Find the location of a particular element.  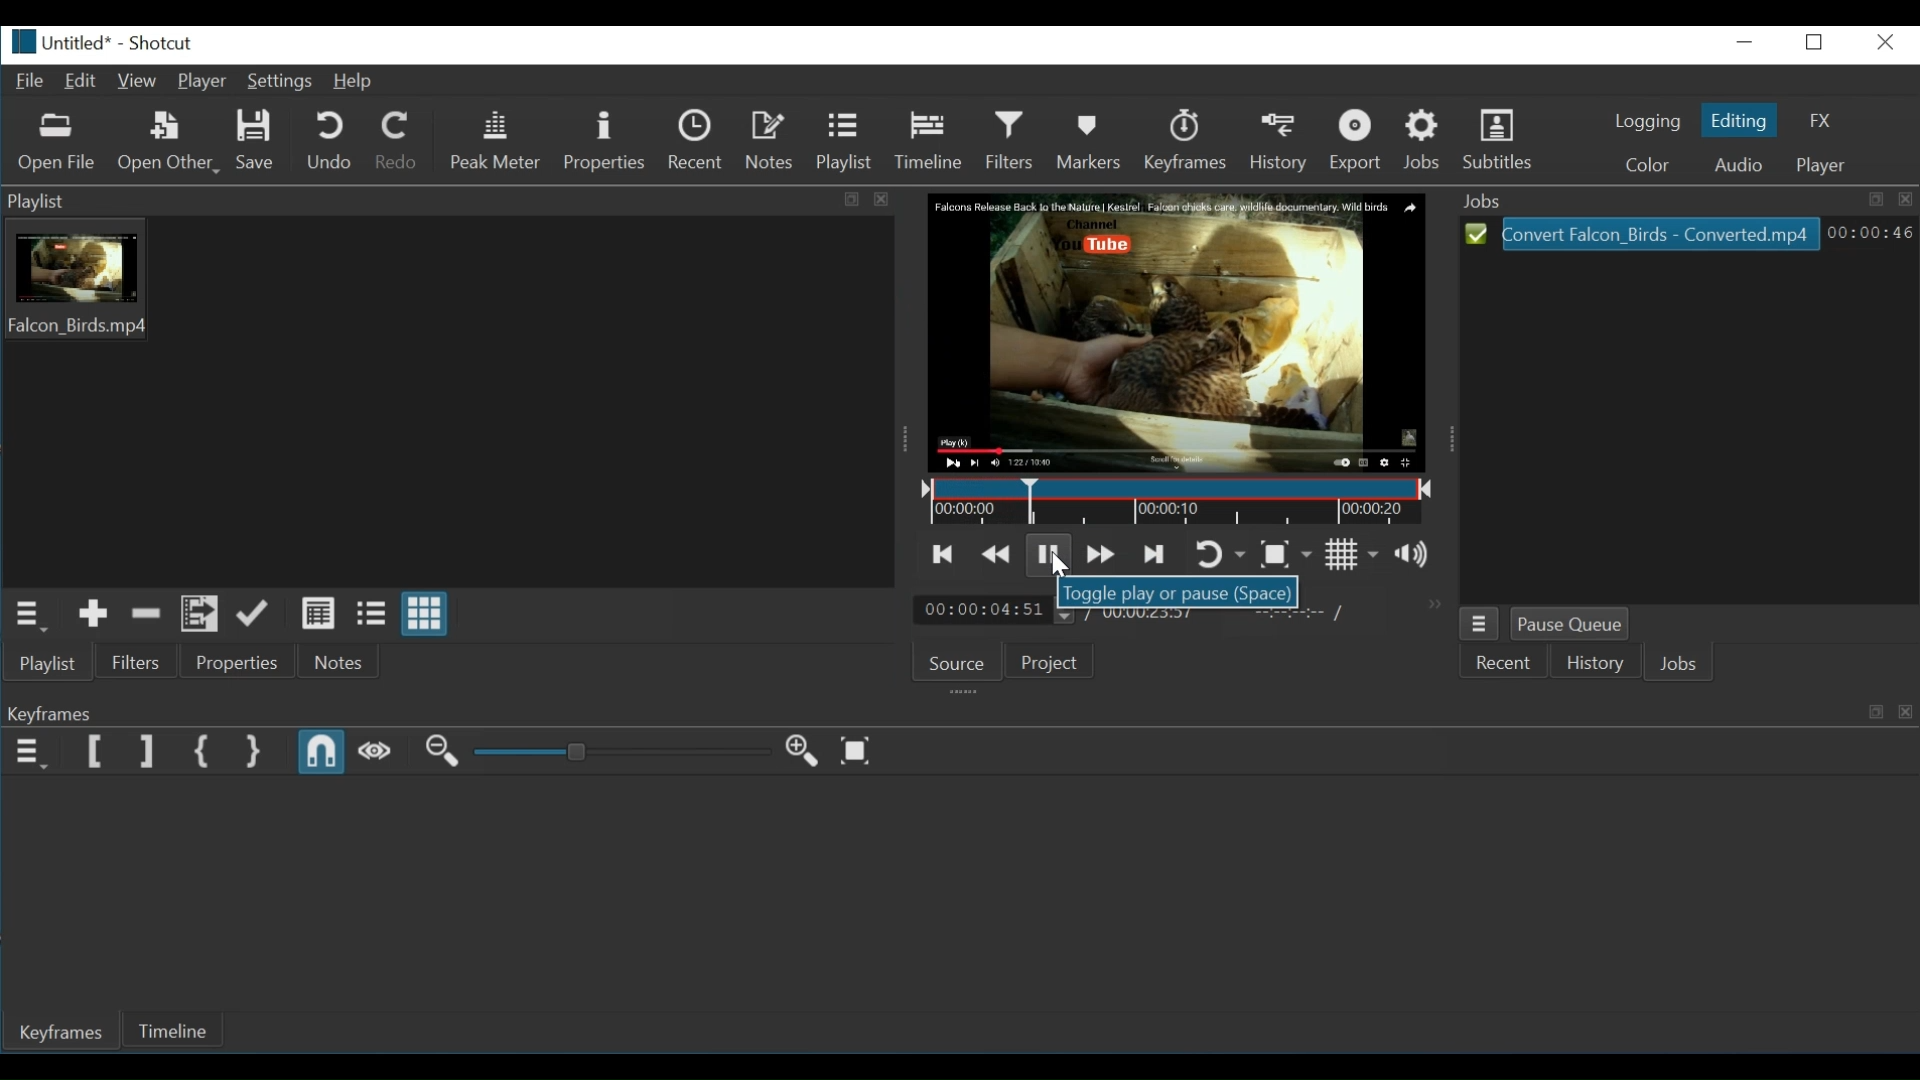

Update is located at coordinates (250, 614).